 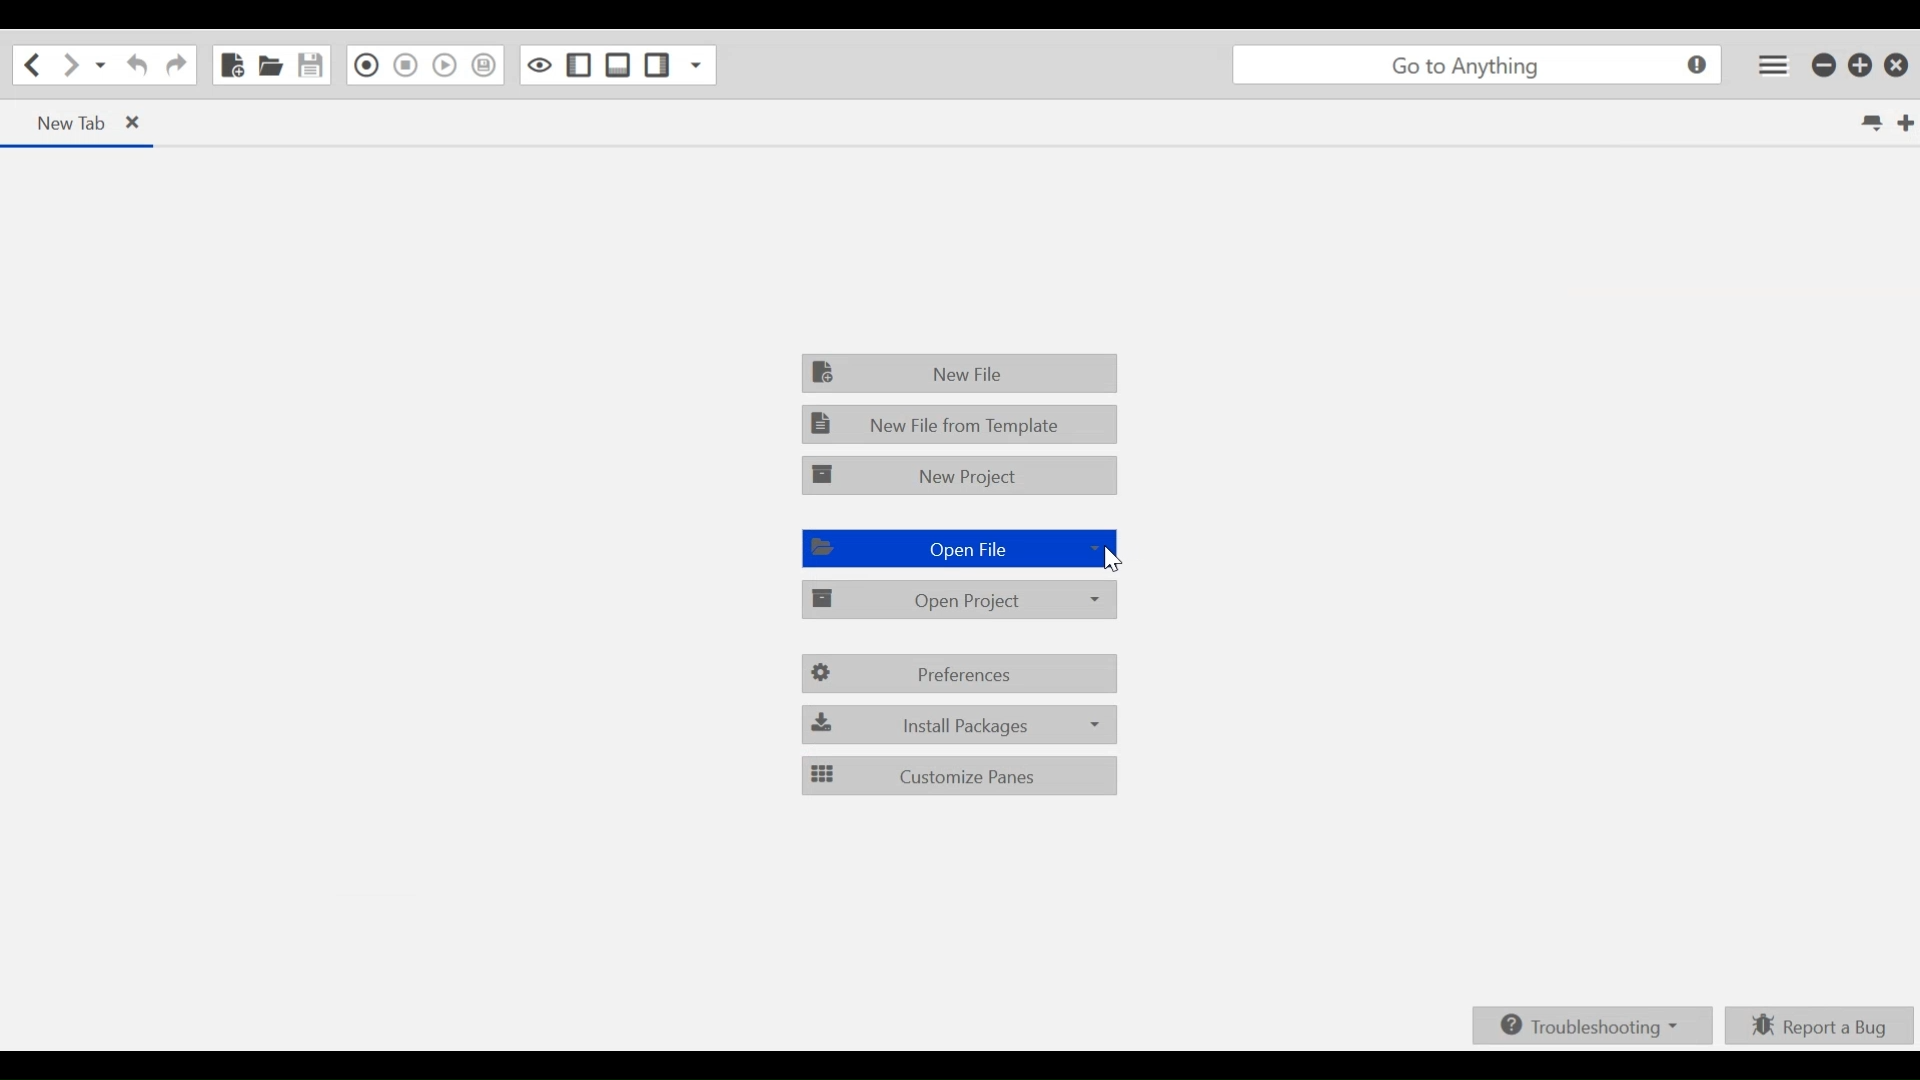 I want to click on New tab, so click(x=1901, y=124).